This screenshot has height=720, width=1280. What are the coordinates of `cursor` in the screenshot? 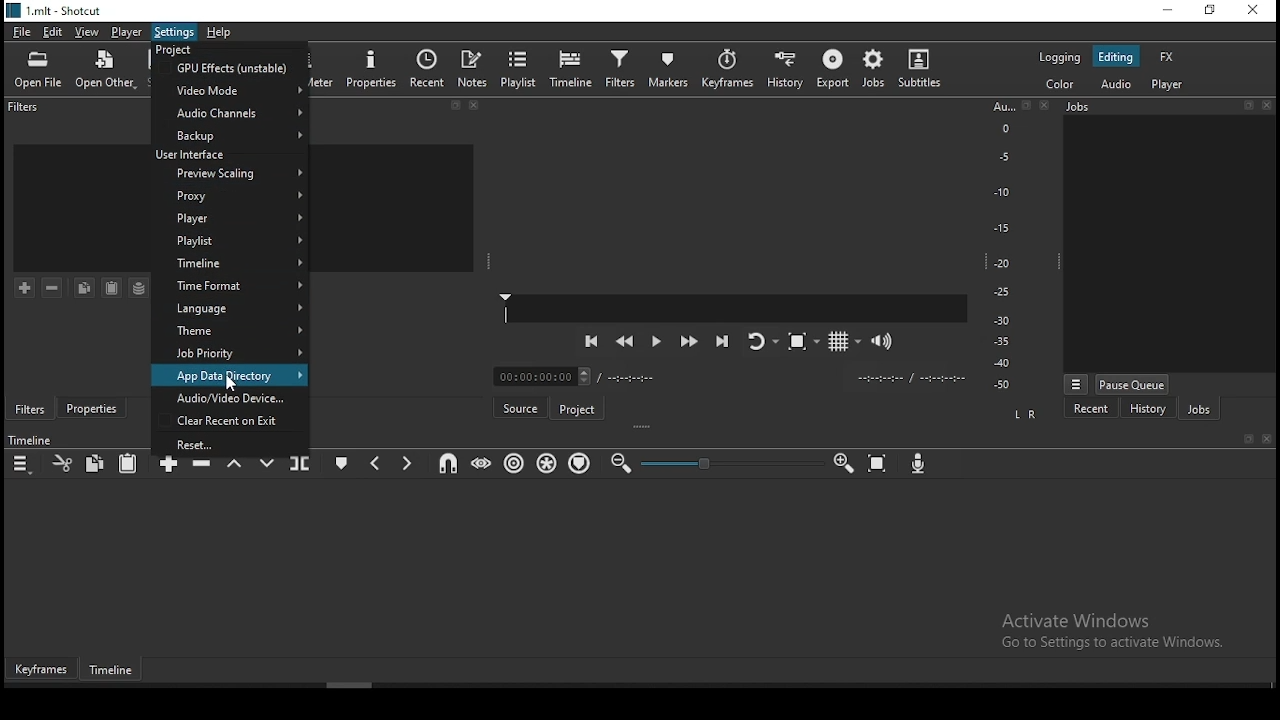 It's located at (235, 382).